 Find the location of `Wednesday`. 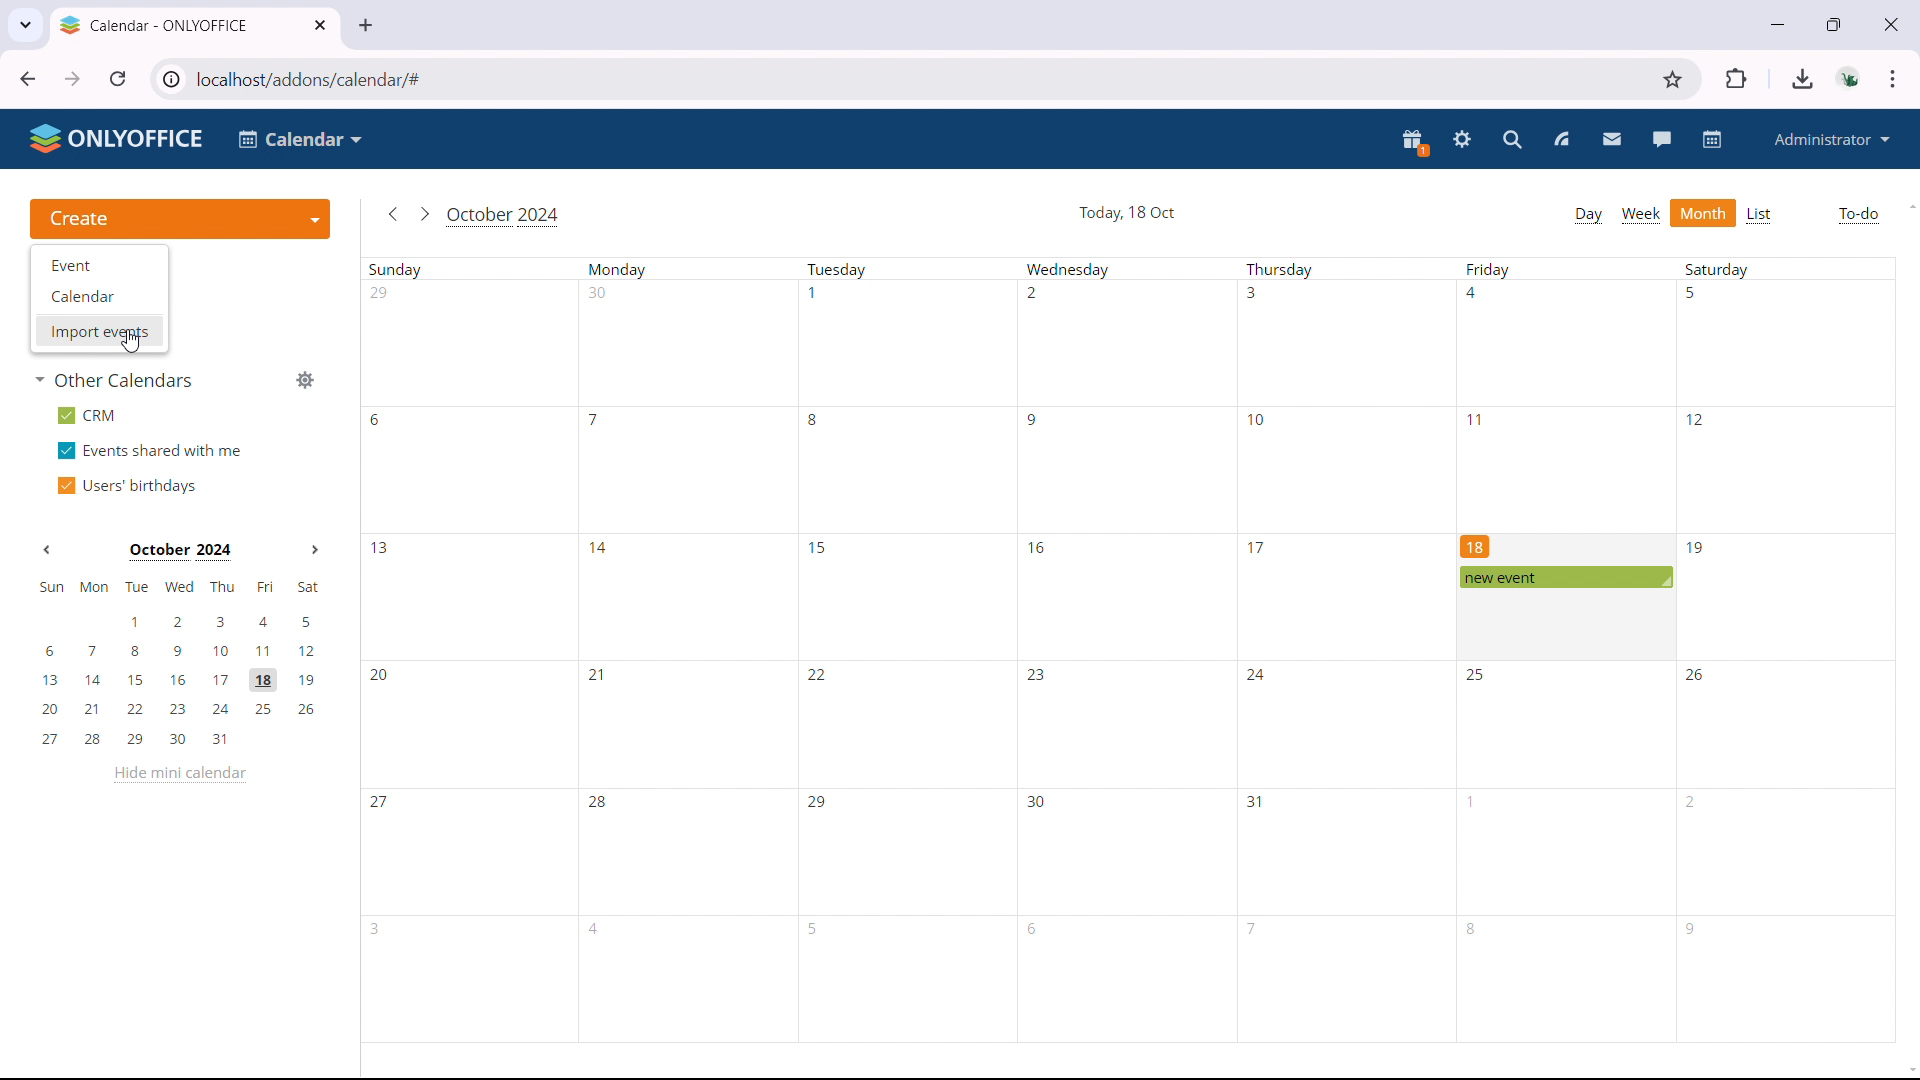

Wednesday is located at coordinates (1068, 270).